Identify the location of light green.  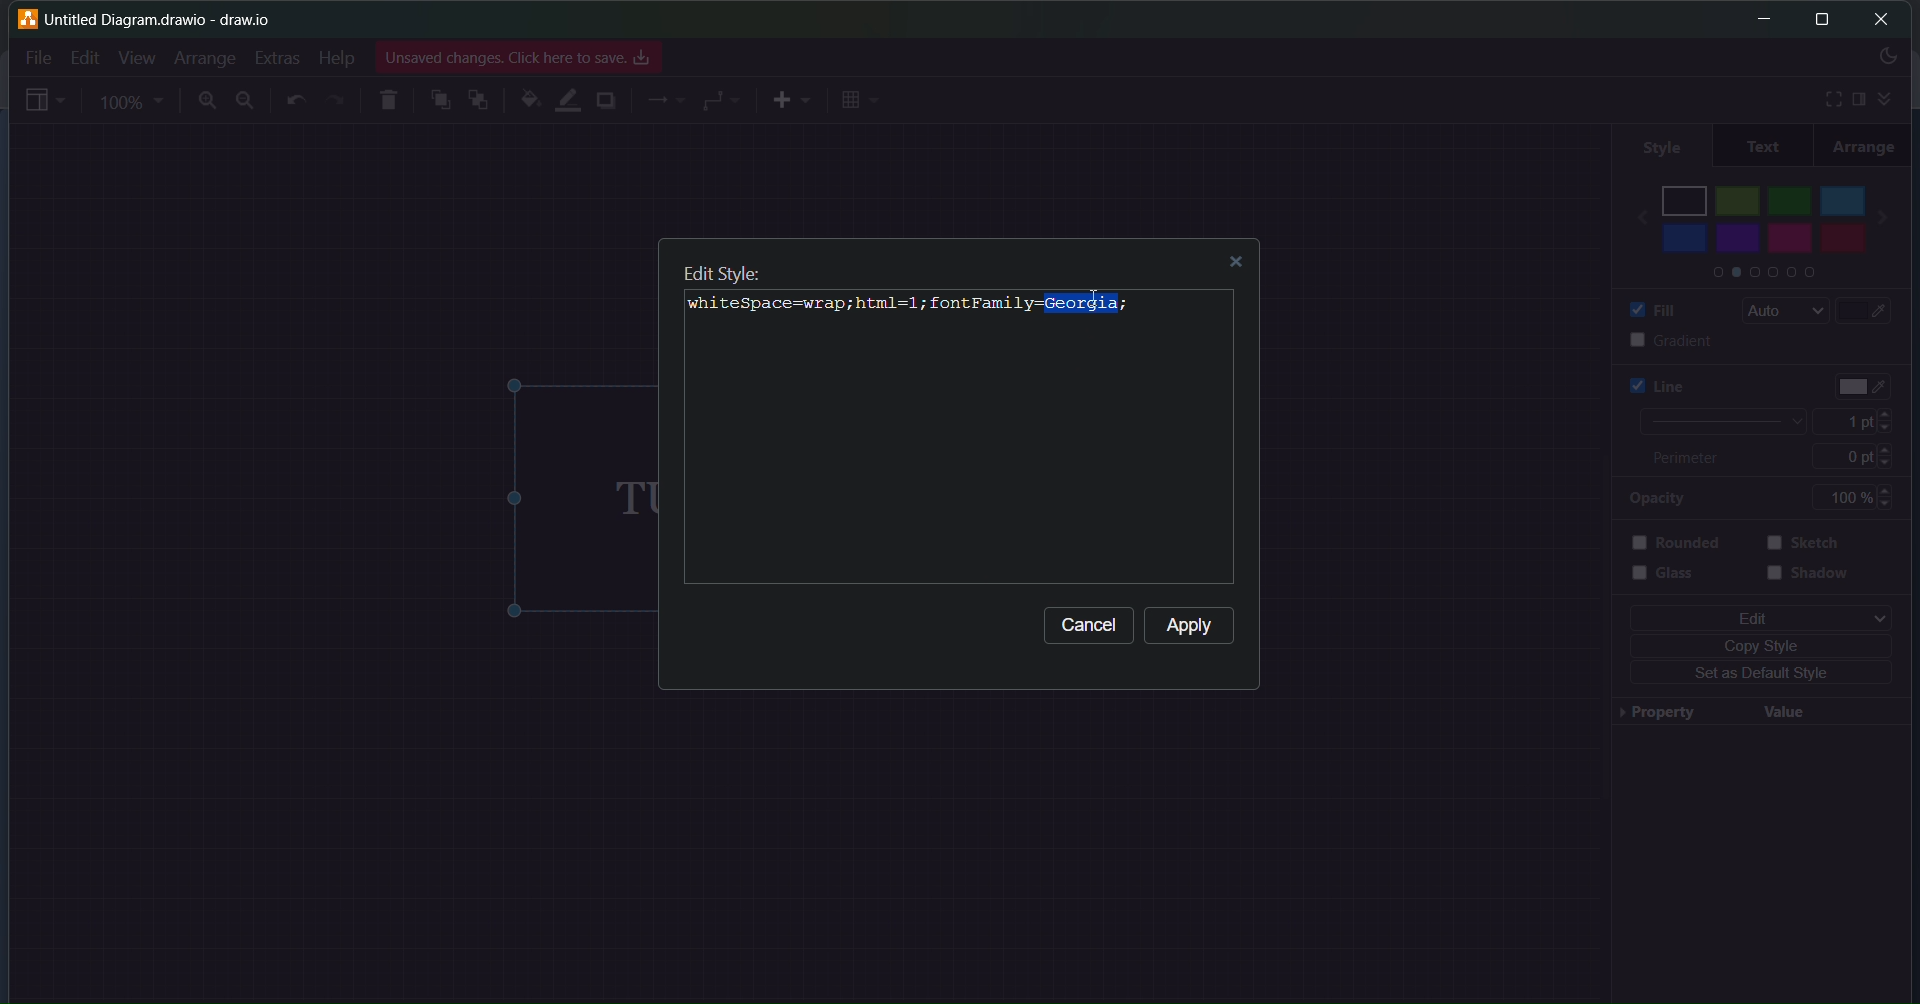
(1738, 200).